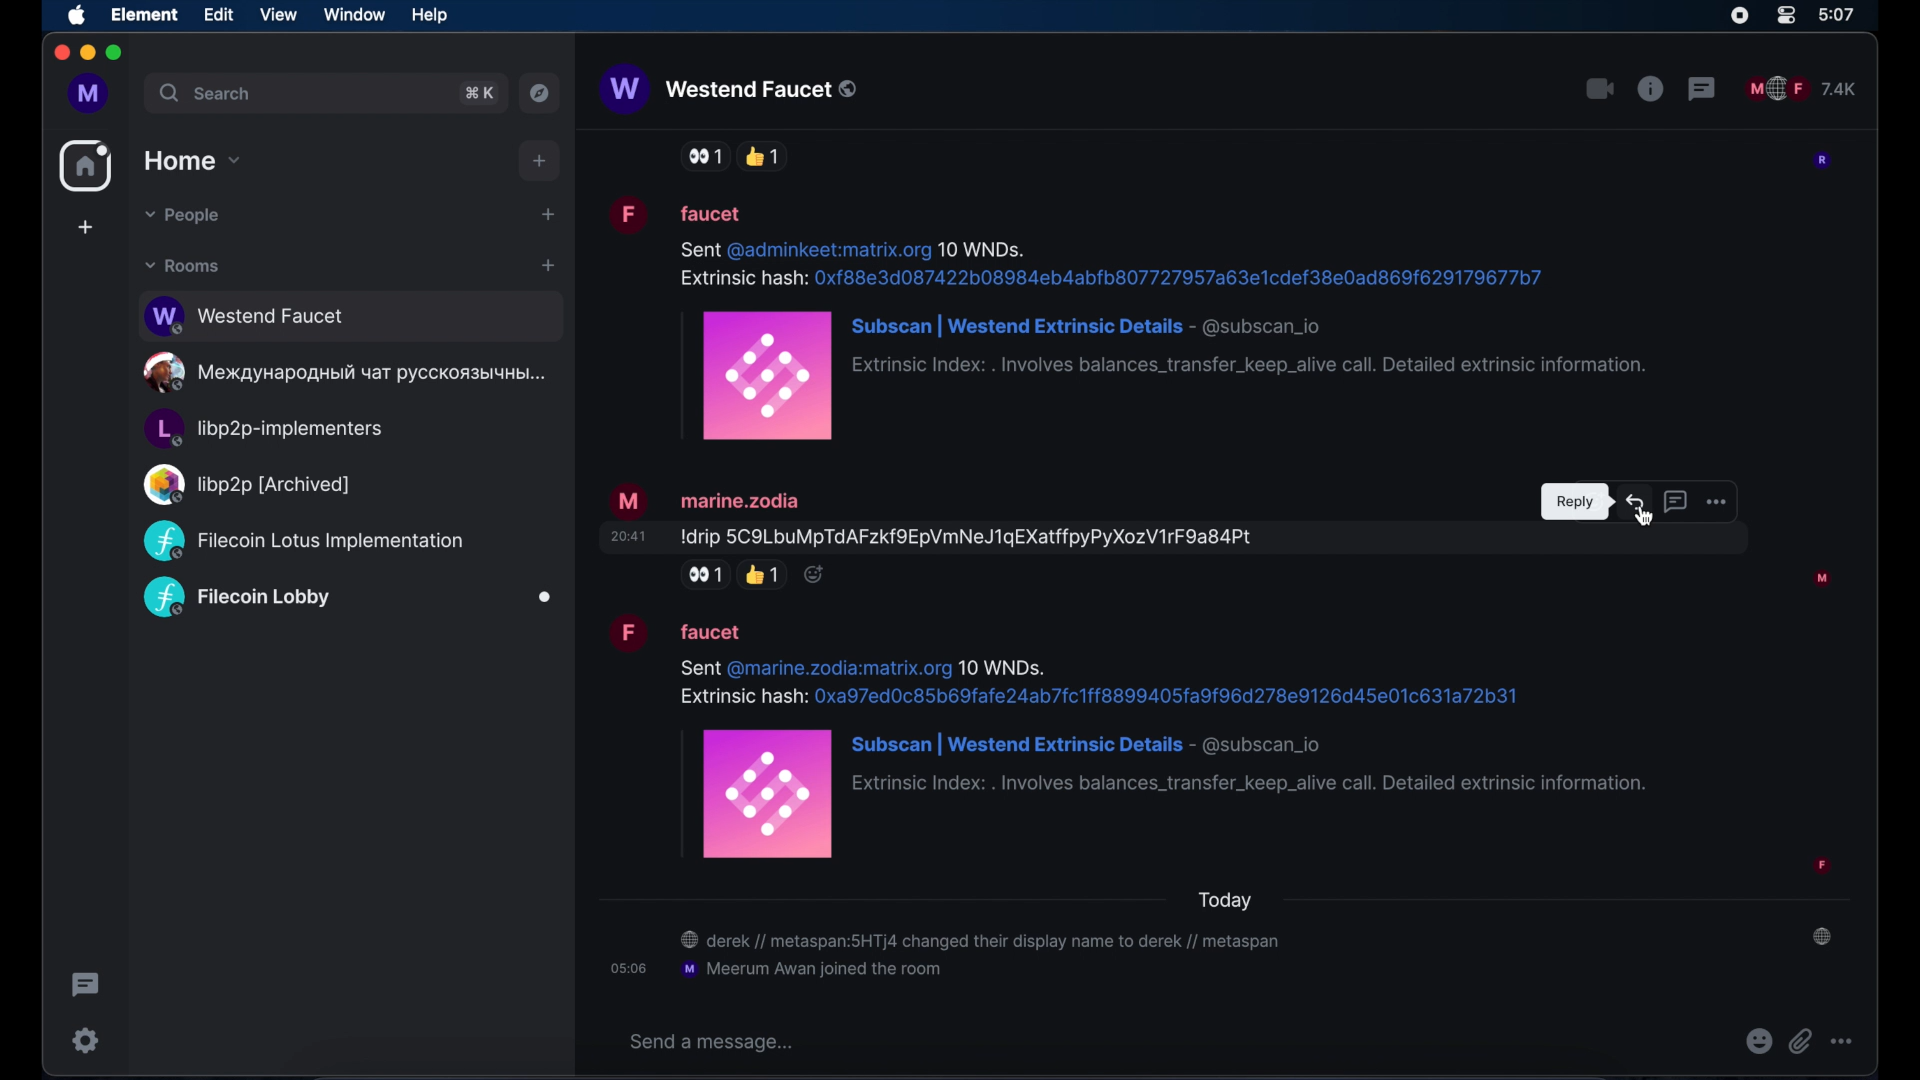 This screenshot has height=1080, width=1920. I want to click on home drop down, so click(193, 160).